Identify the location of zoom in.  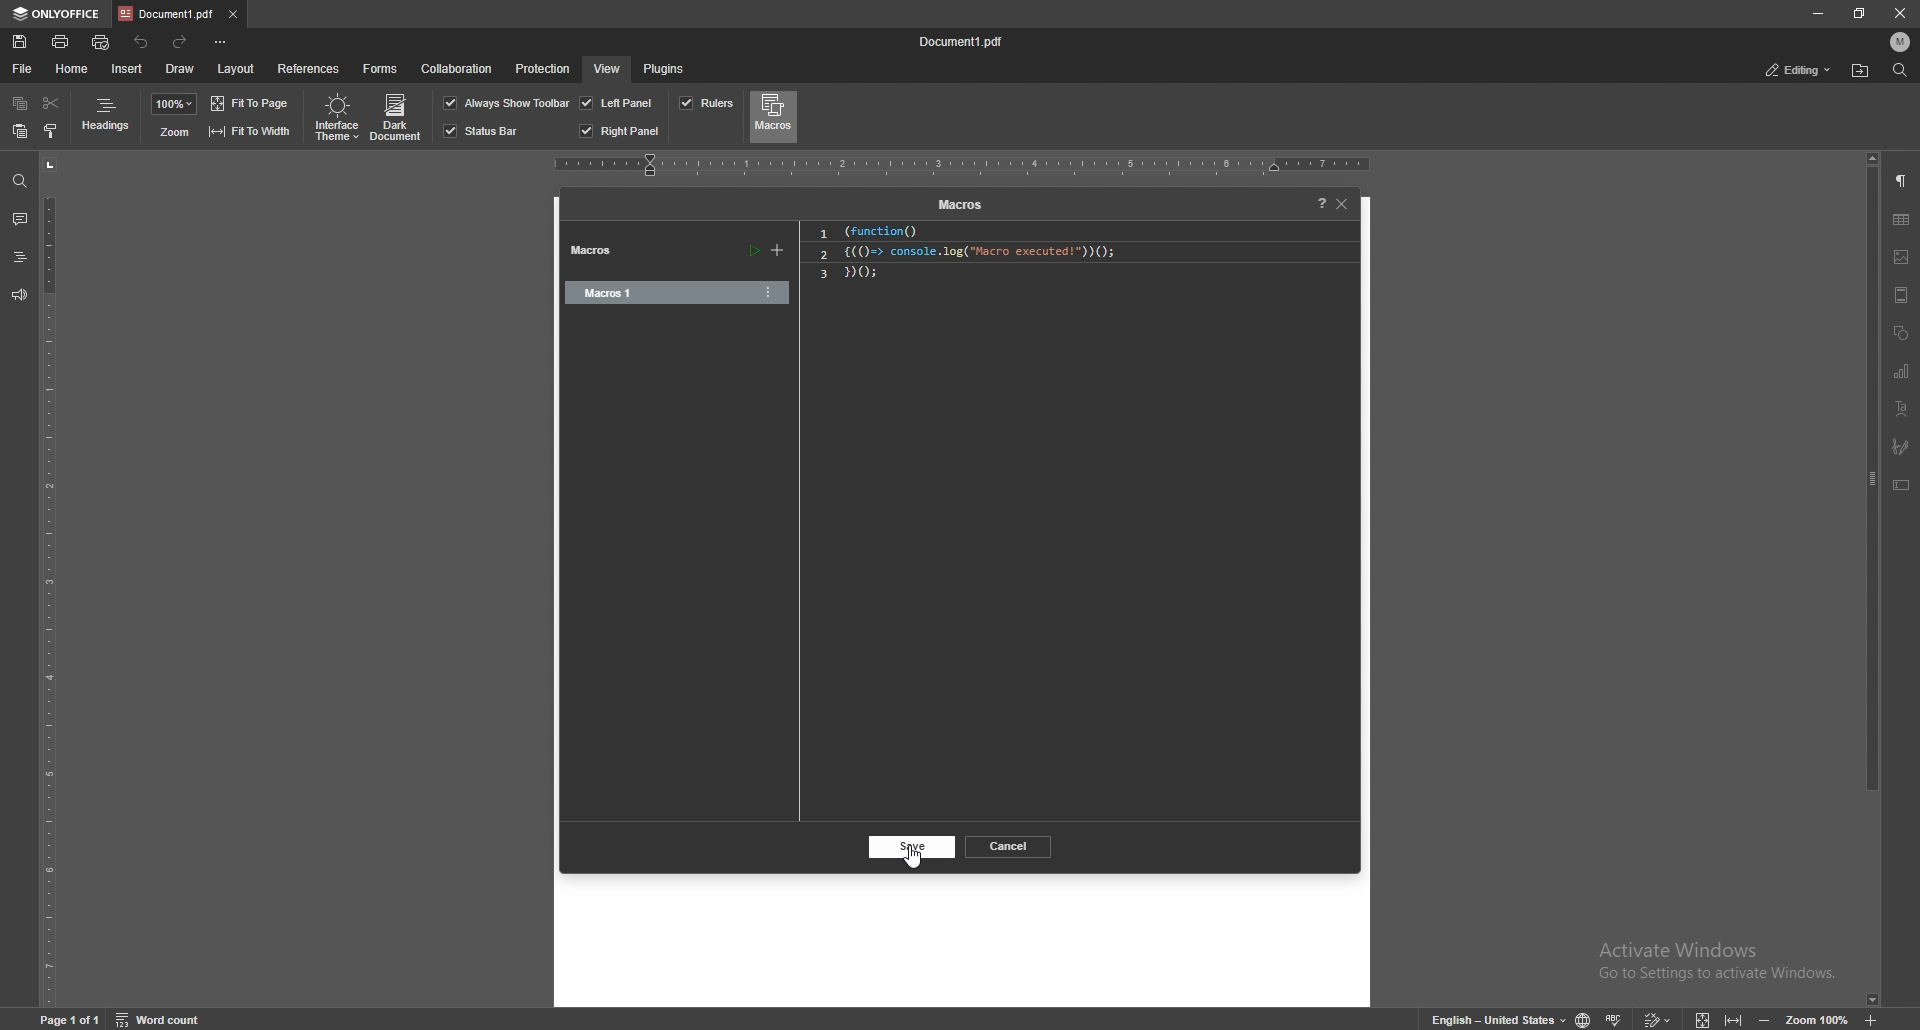
(1873, 1021).